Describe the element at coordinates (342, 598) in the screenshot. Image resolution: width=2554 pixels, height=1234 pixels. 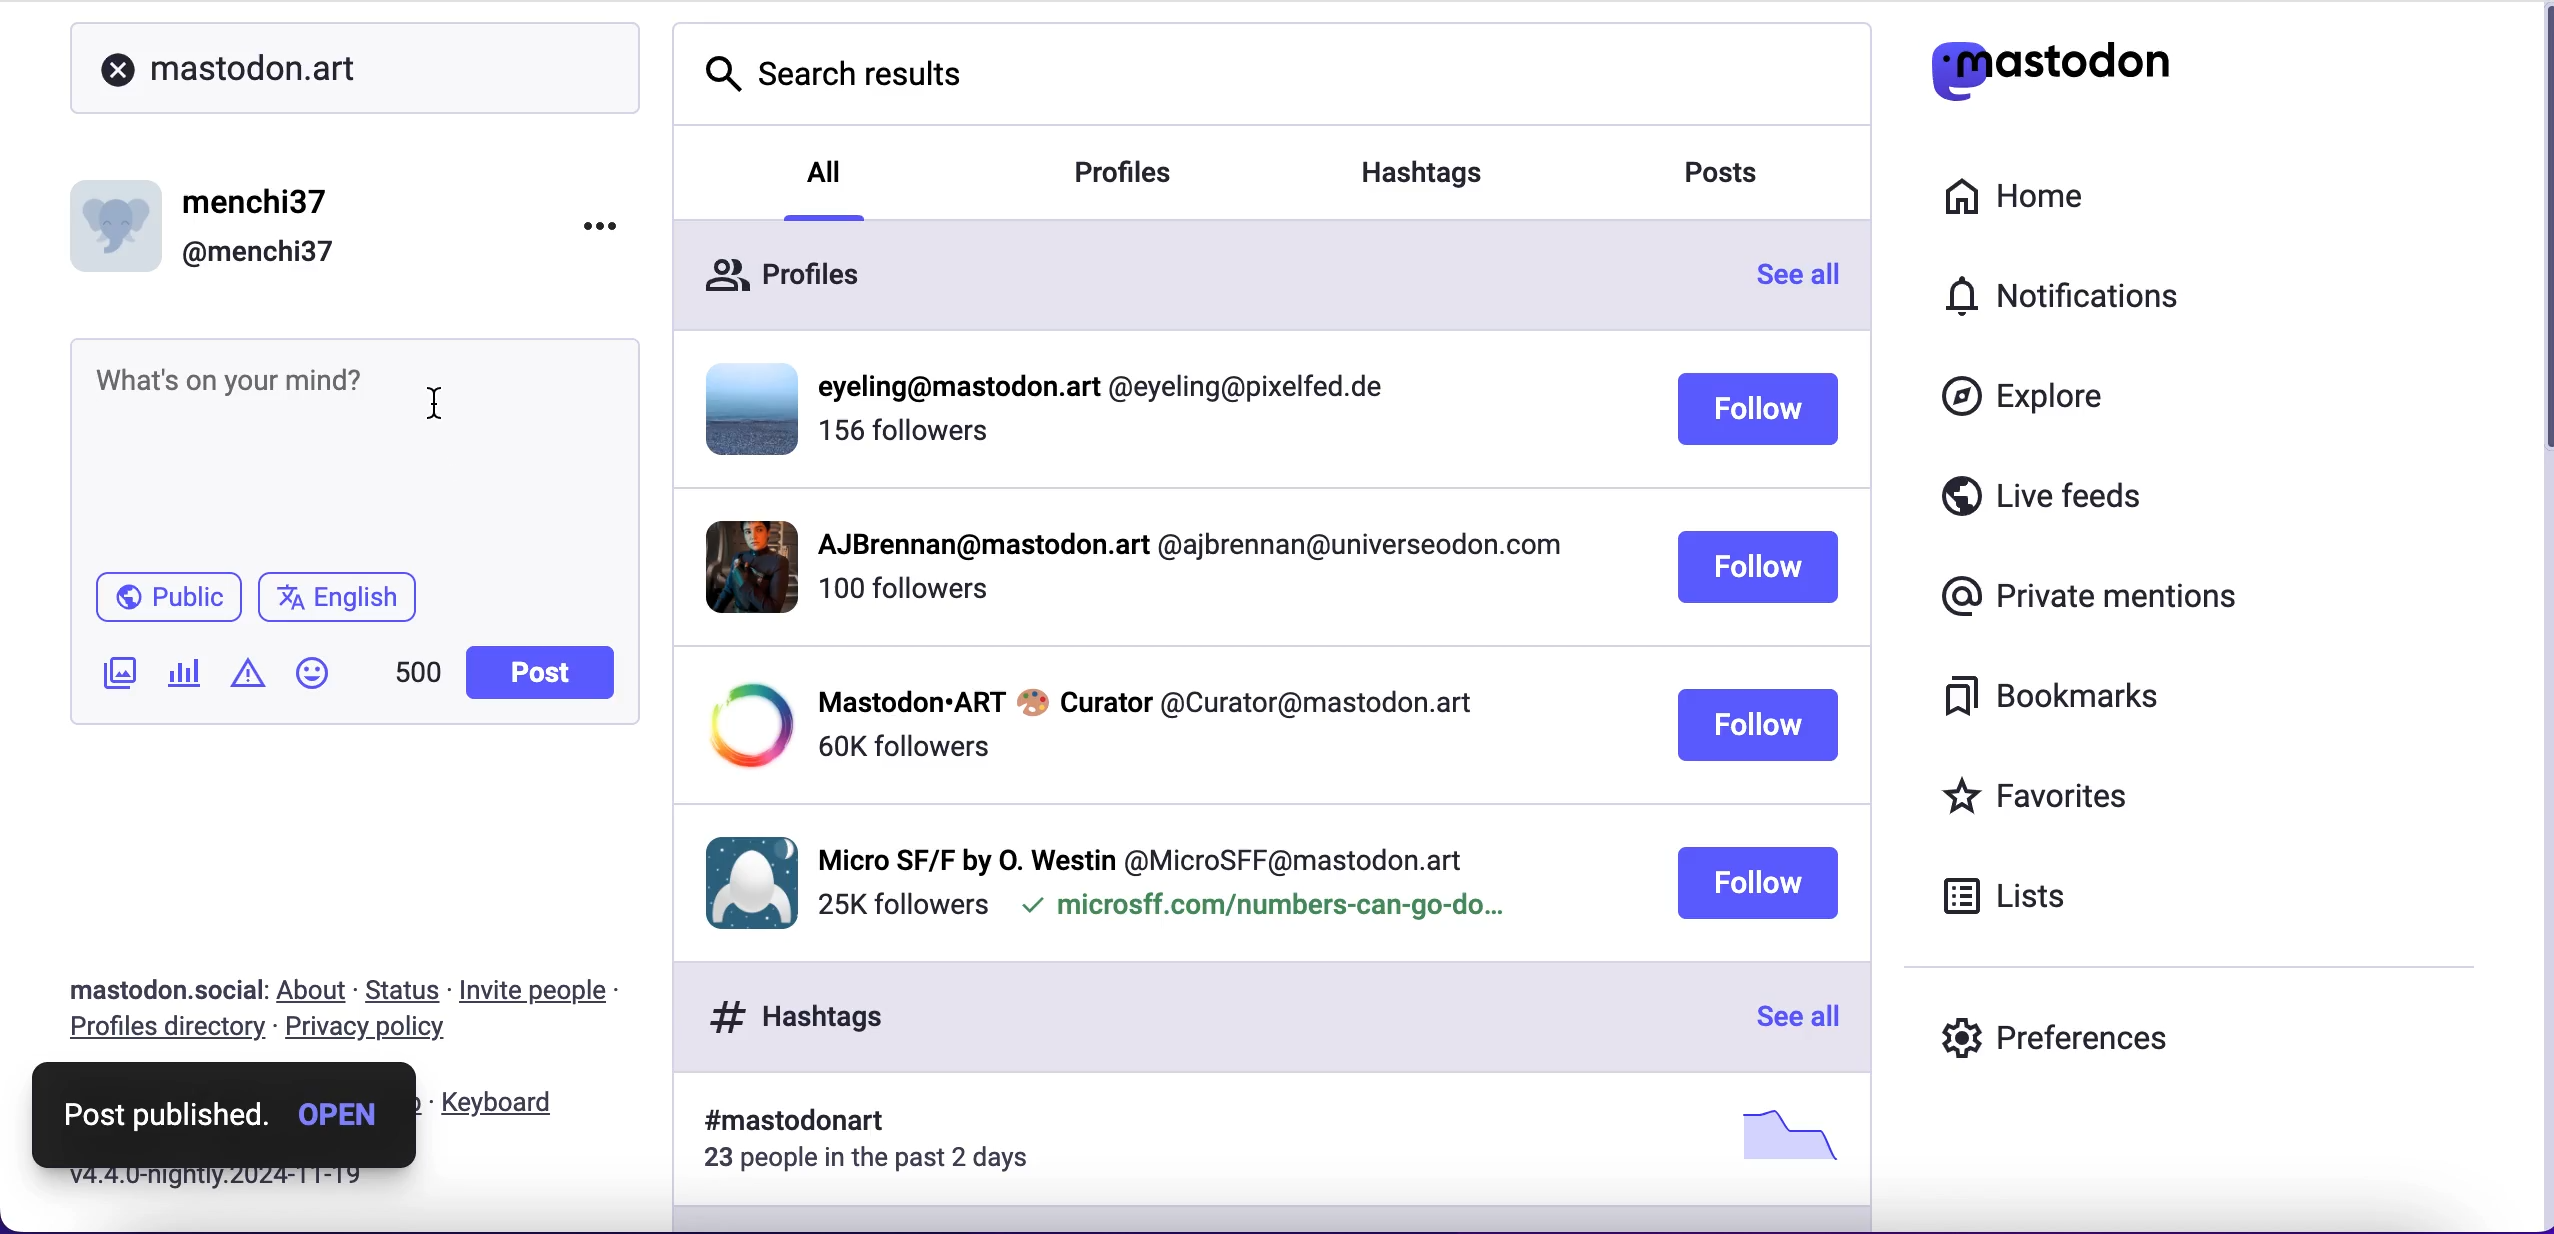
I see `english` at that location.